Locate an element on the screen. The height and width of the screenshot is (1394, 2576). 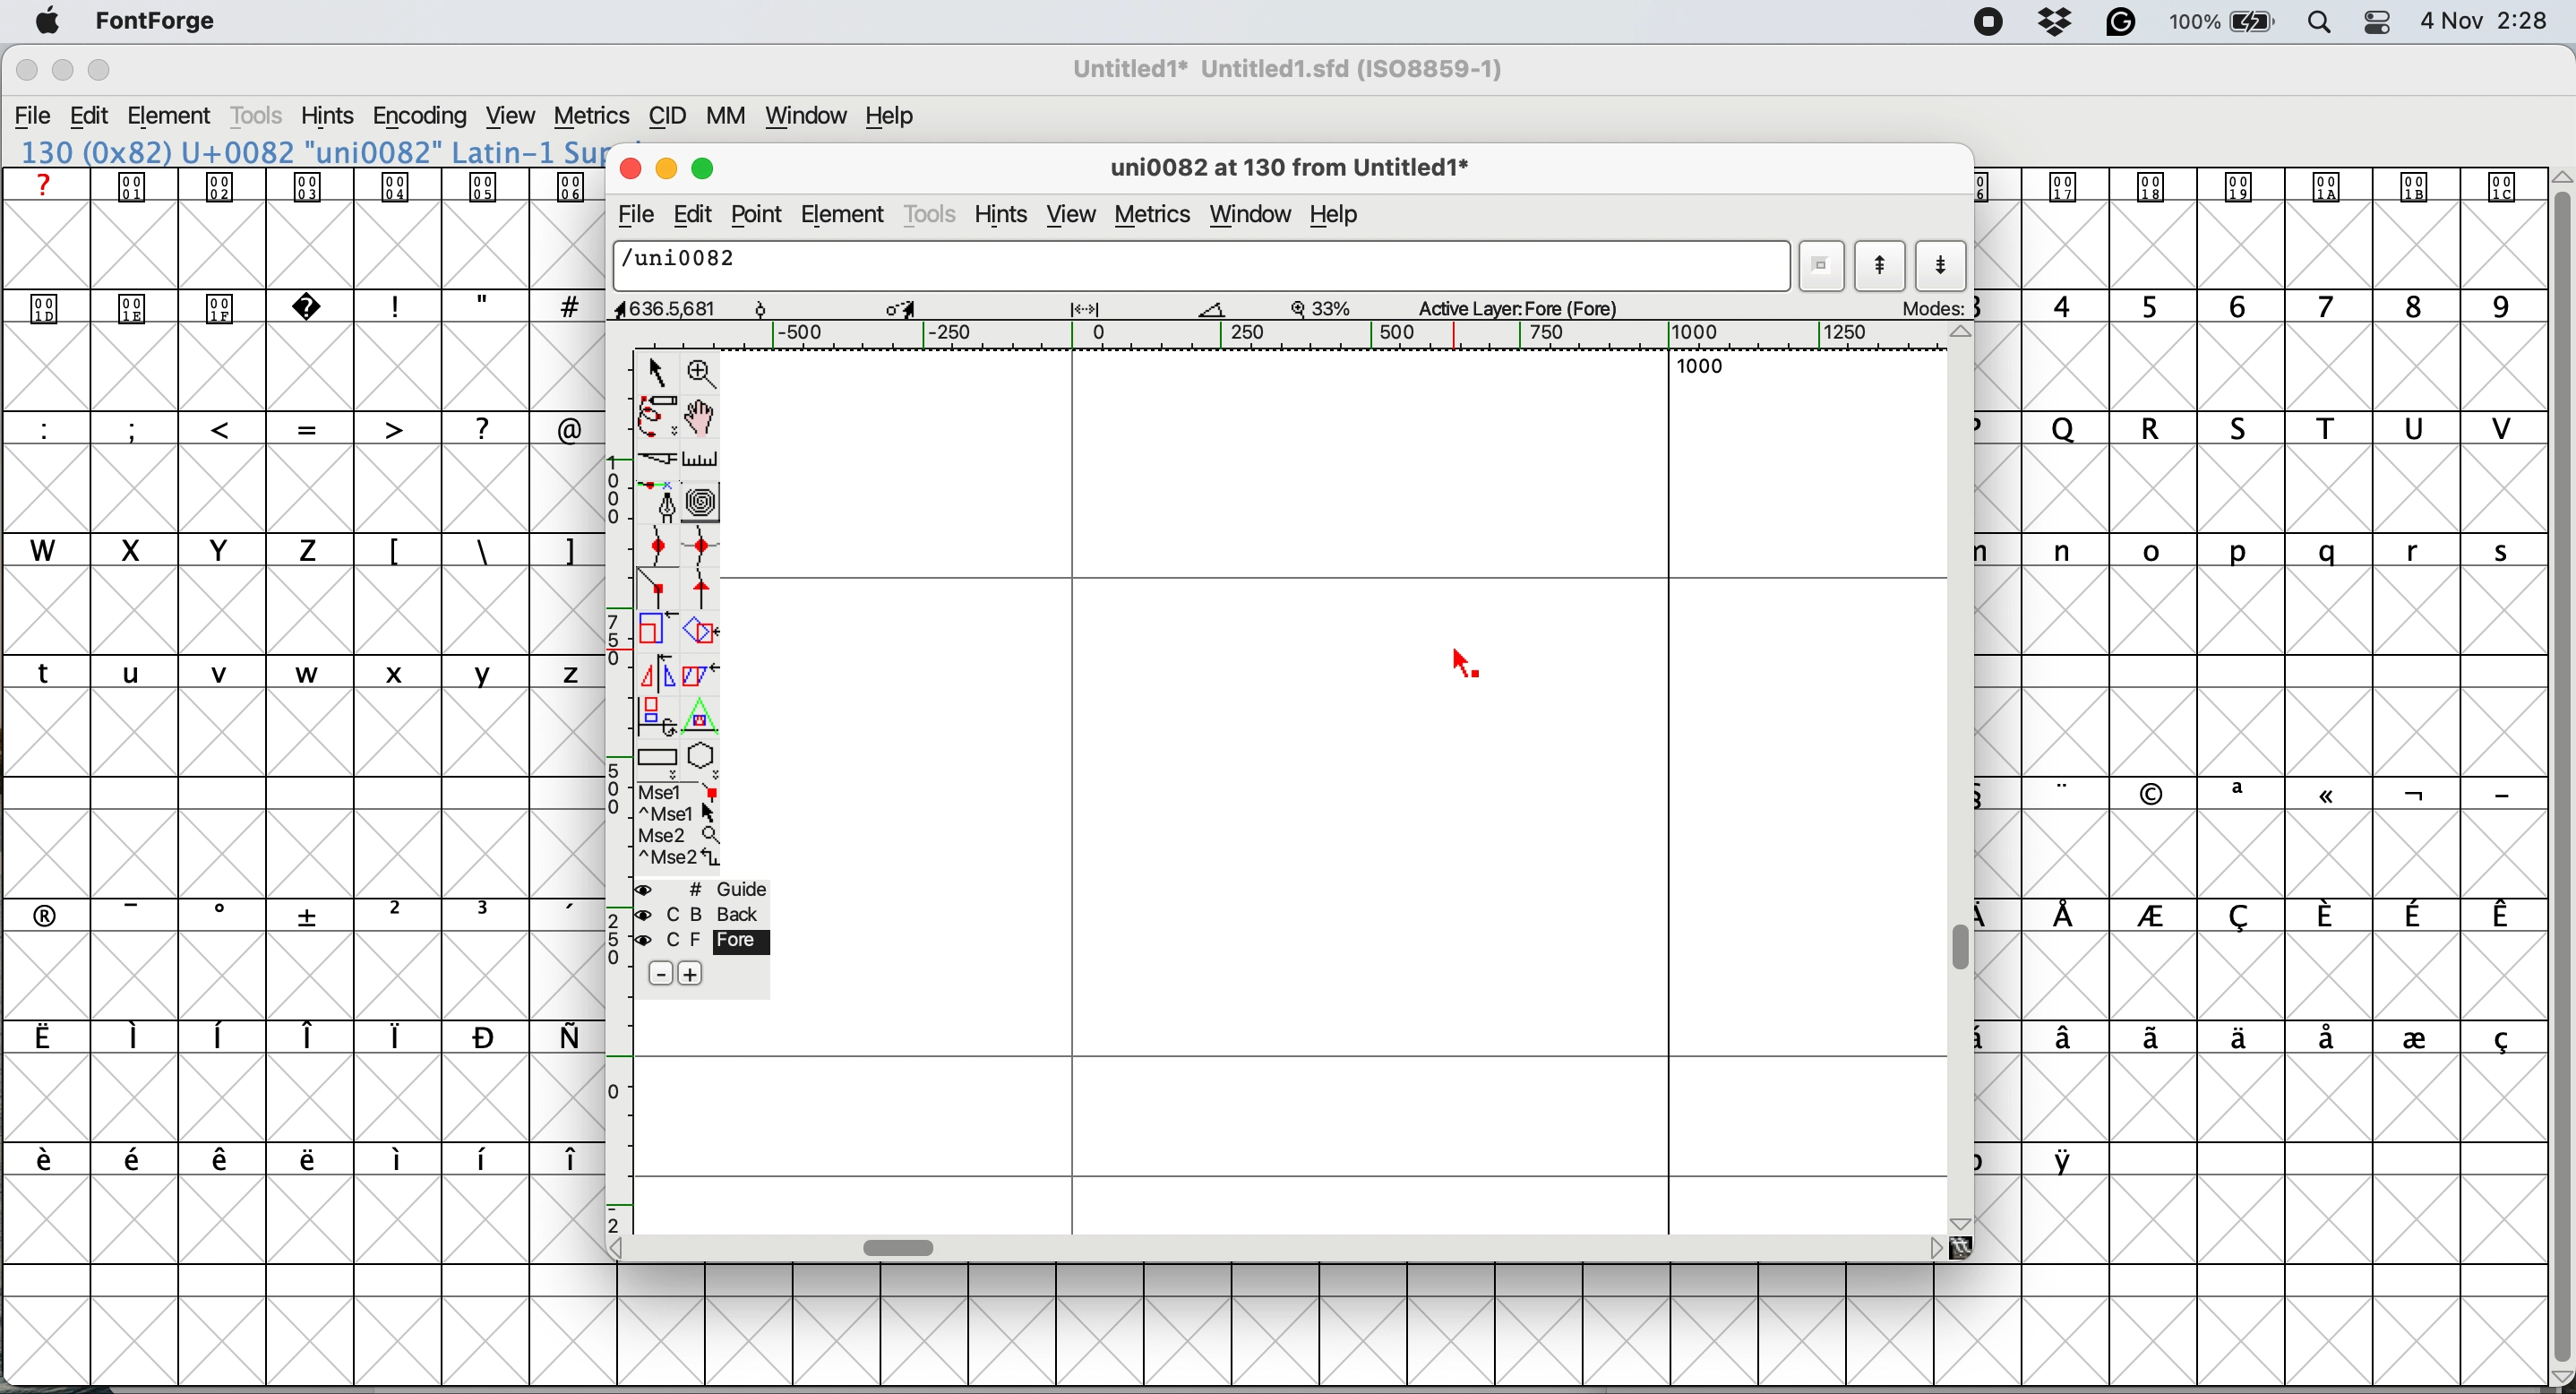
show previous letter is located at coordinates (1884, 264).